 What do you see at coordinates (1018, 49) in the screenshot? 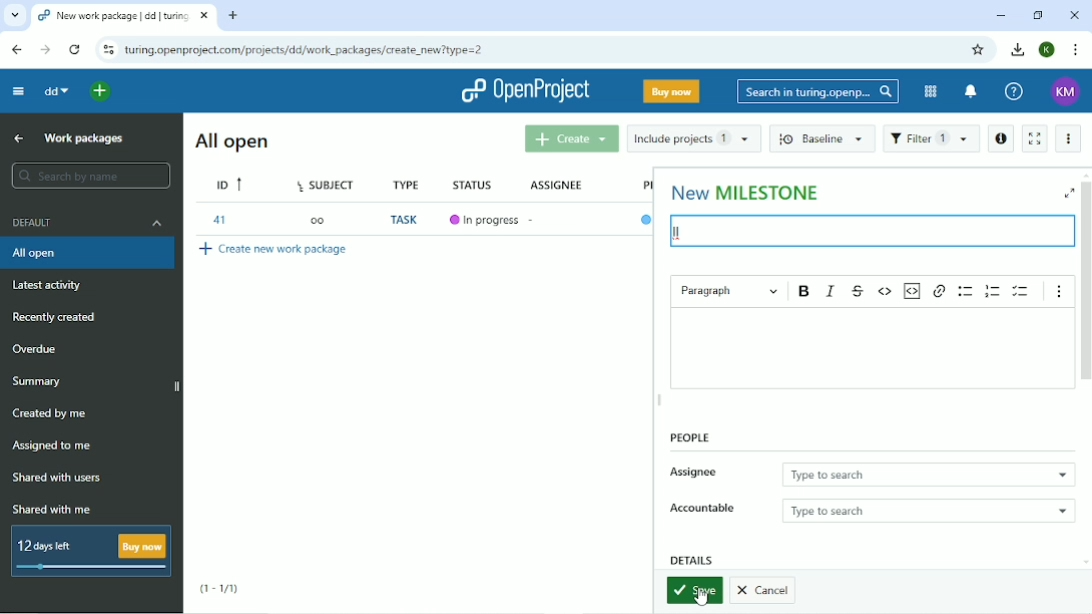
I see `Downloads` at bounding box center [1018, 49].